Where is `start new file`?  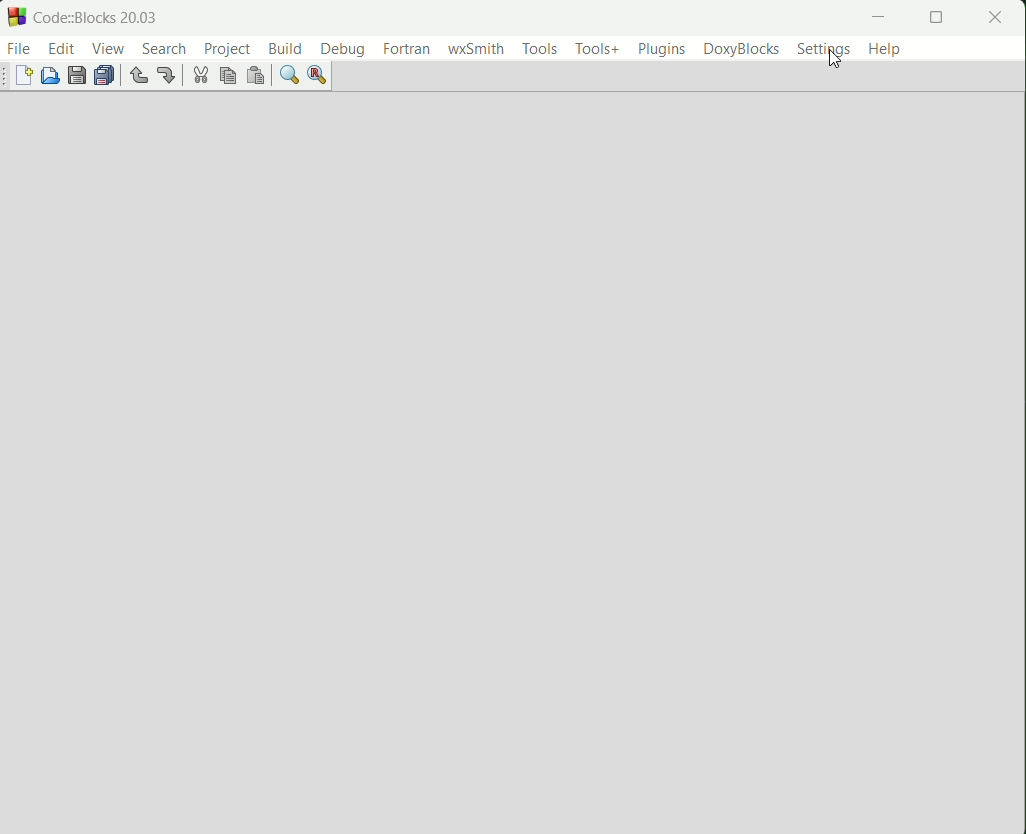
start new file is located at coordinates (27, 77).